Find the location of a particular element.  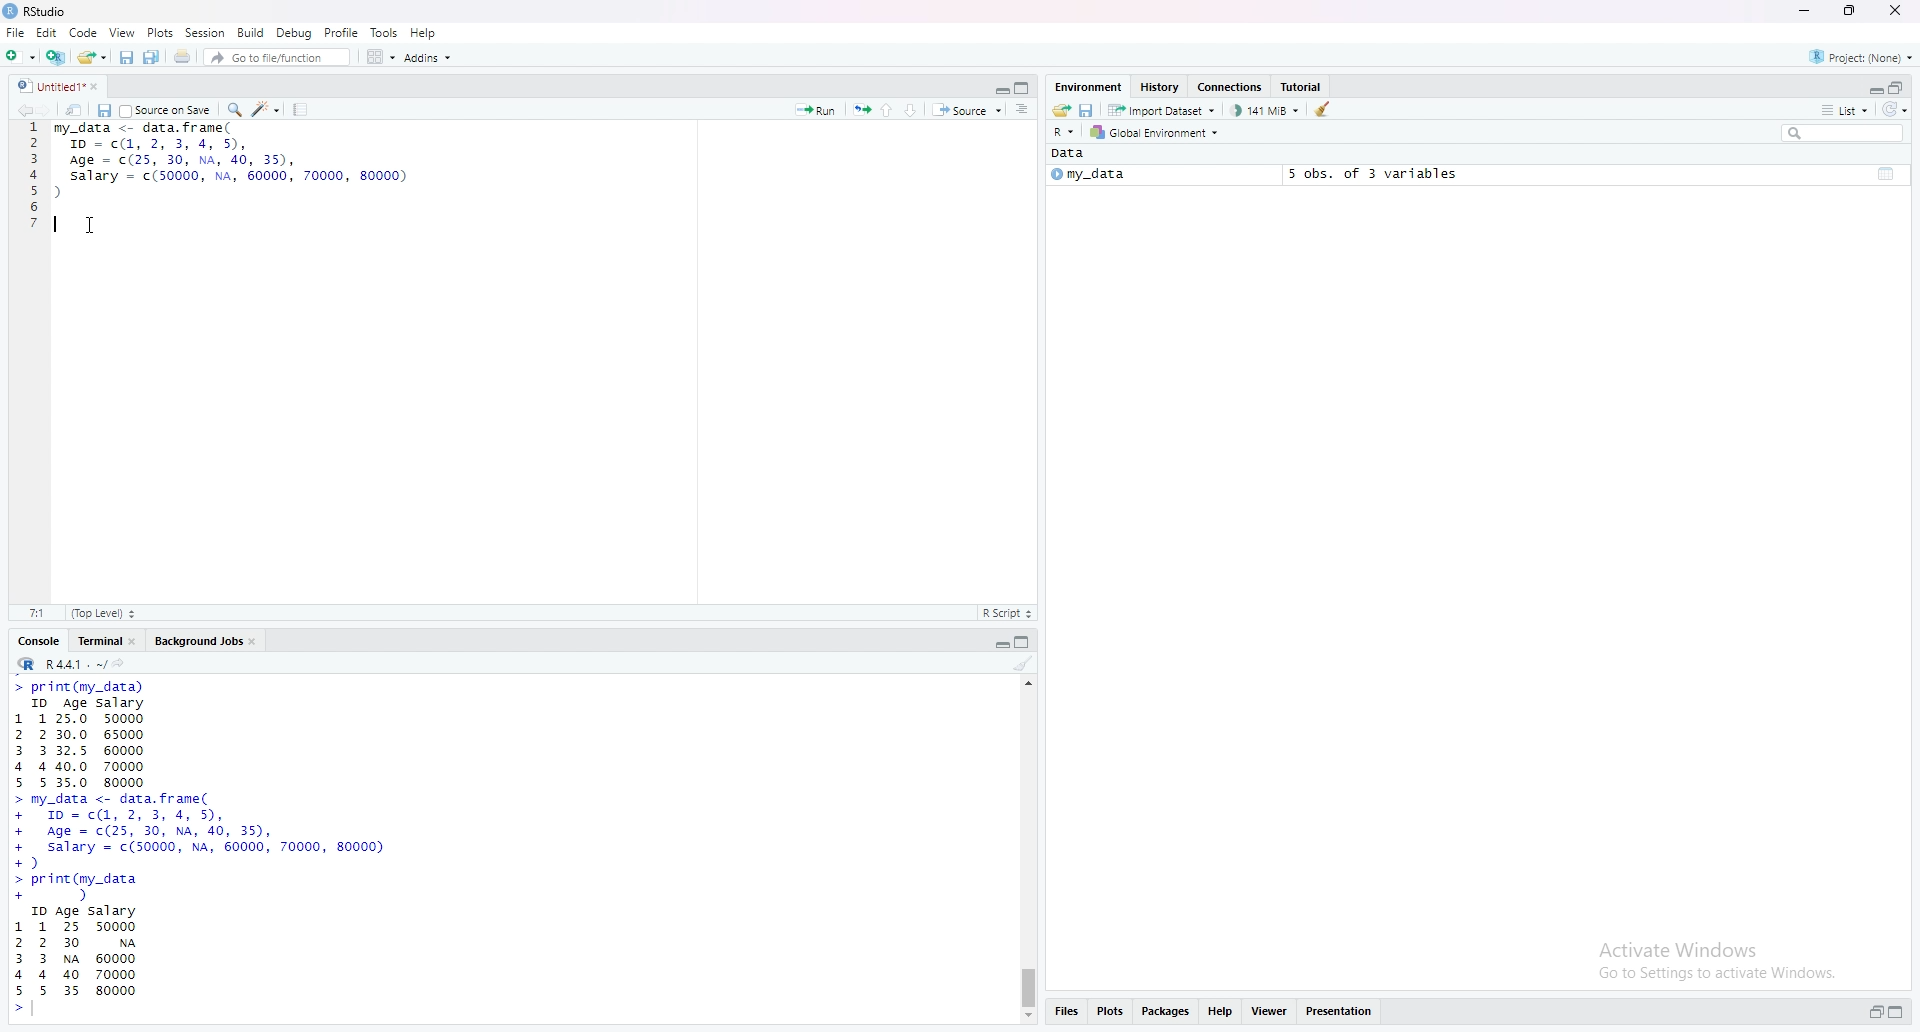

141 MB is located at coordinates (1267, 111).